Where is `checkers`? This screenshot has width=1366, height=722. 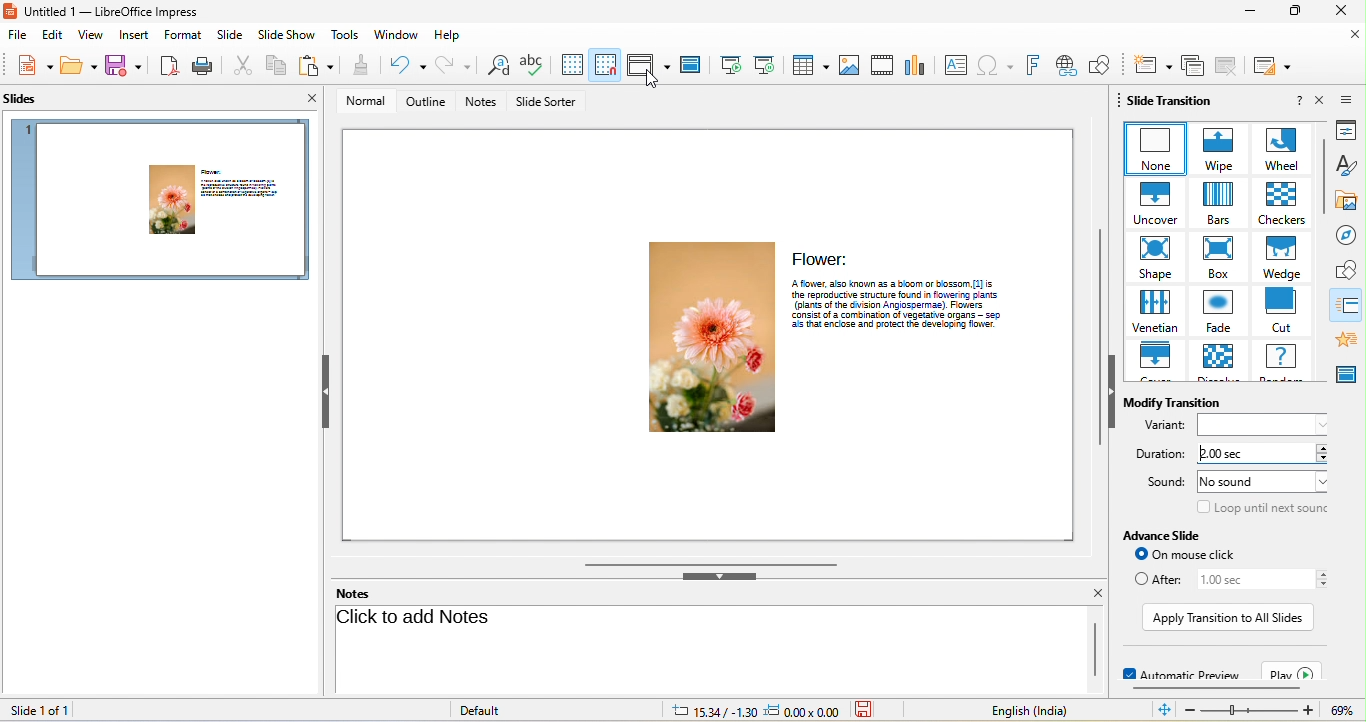 checkers is located at coordinates (1278, 203).